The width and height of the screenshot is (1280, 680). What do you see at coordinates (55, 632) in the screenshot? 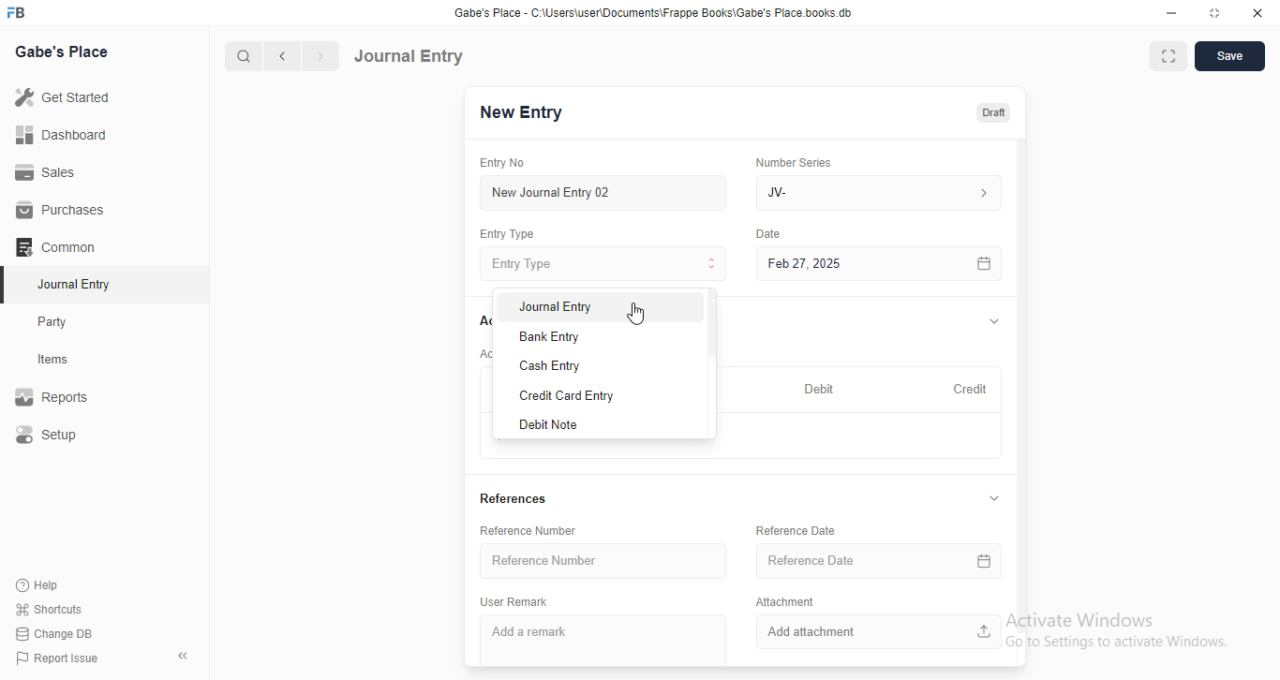
I see `| Change DB` at bounding box center [55, 632].